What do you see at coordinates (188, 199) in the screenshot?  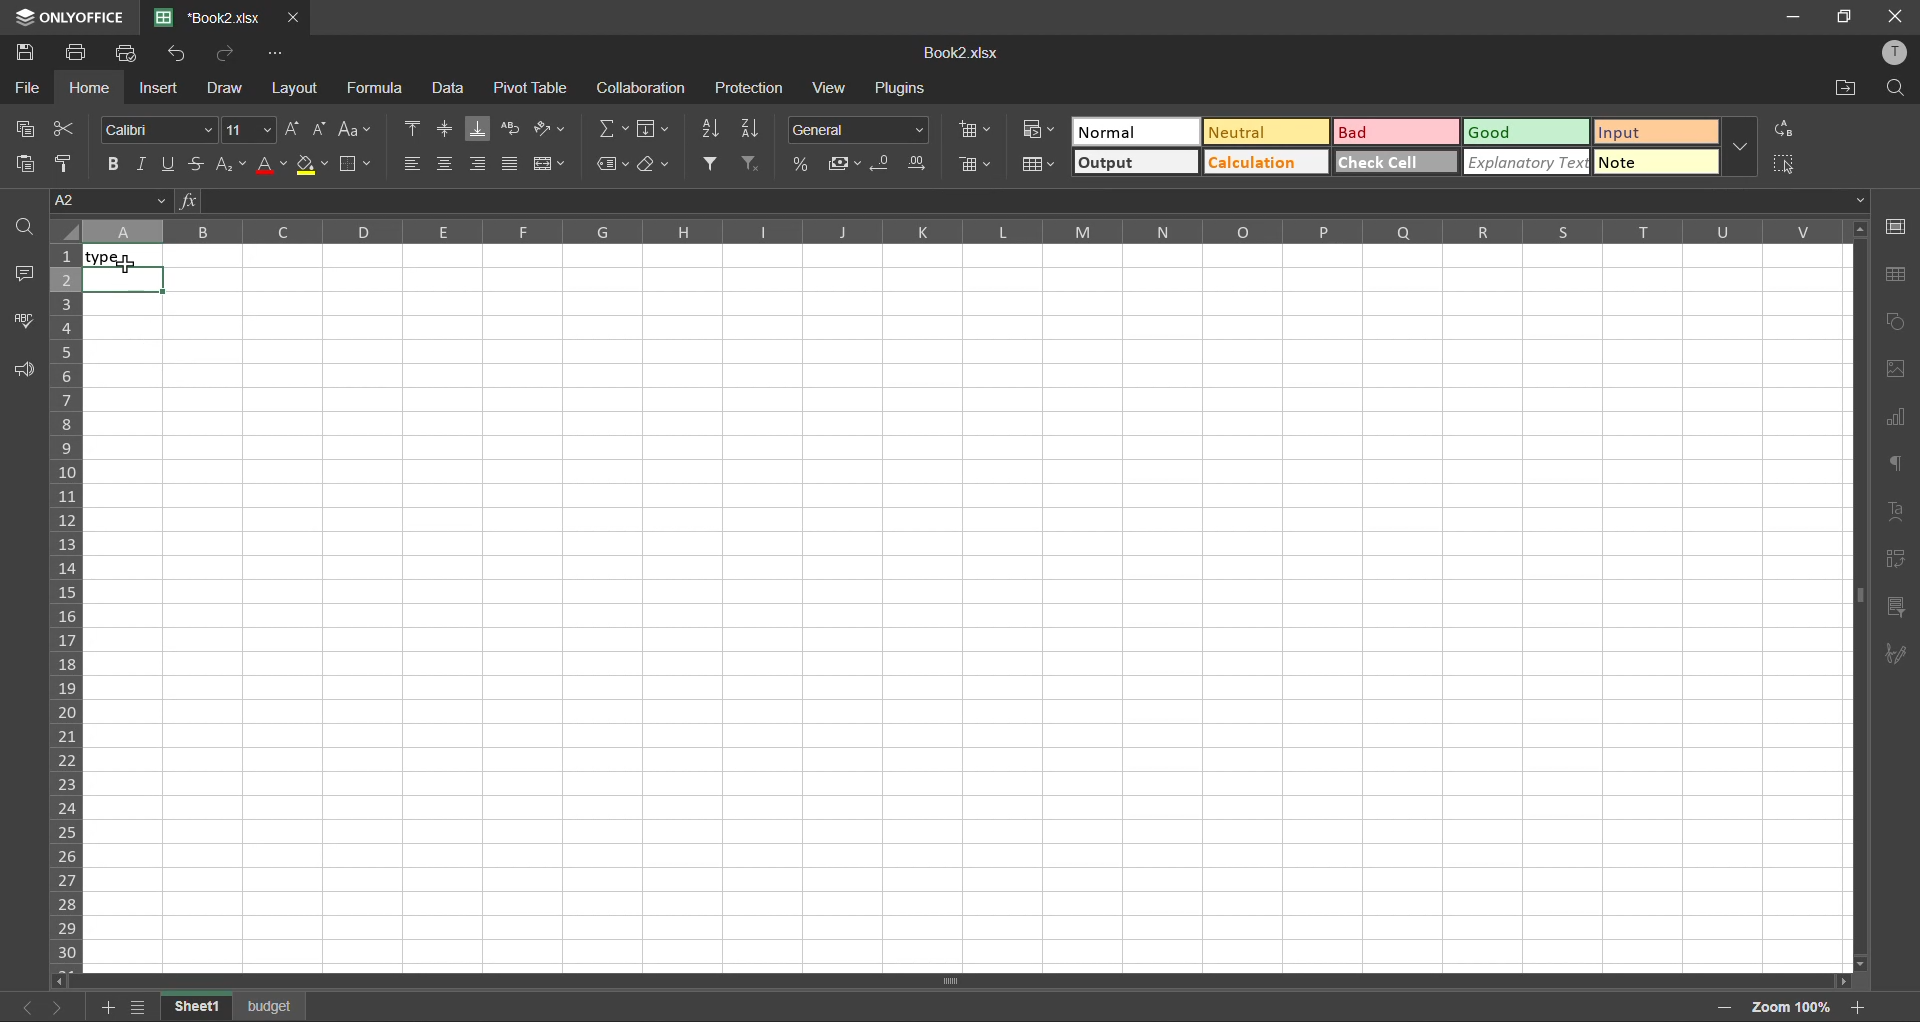 I see `fx` at bounding box center [188, 199].